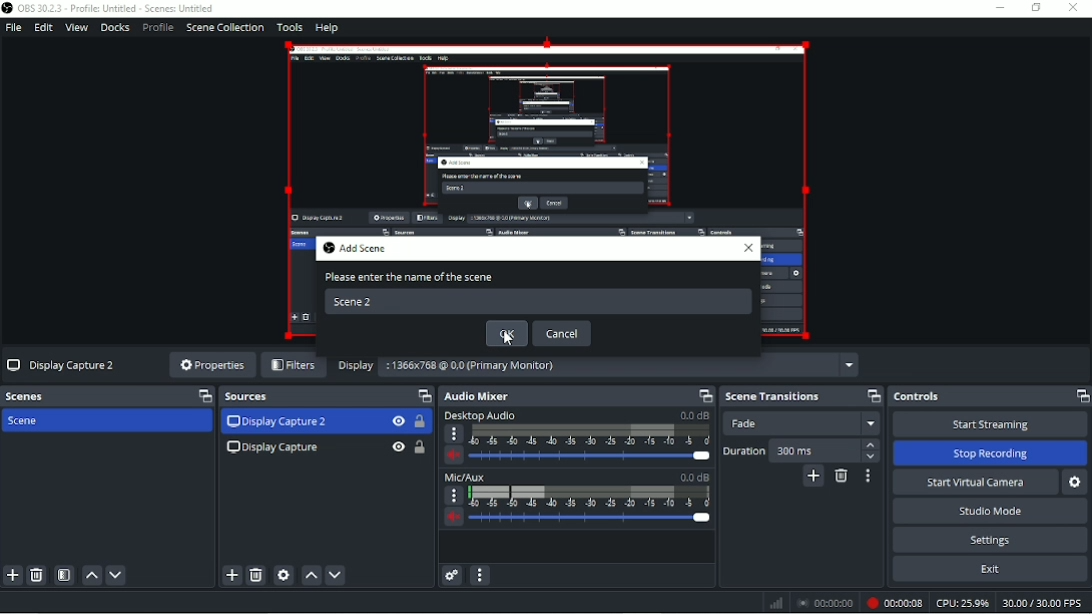 This screenshot has height=614, width=1092. I want to click on Scene transitions, so click(771, 396).